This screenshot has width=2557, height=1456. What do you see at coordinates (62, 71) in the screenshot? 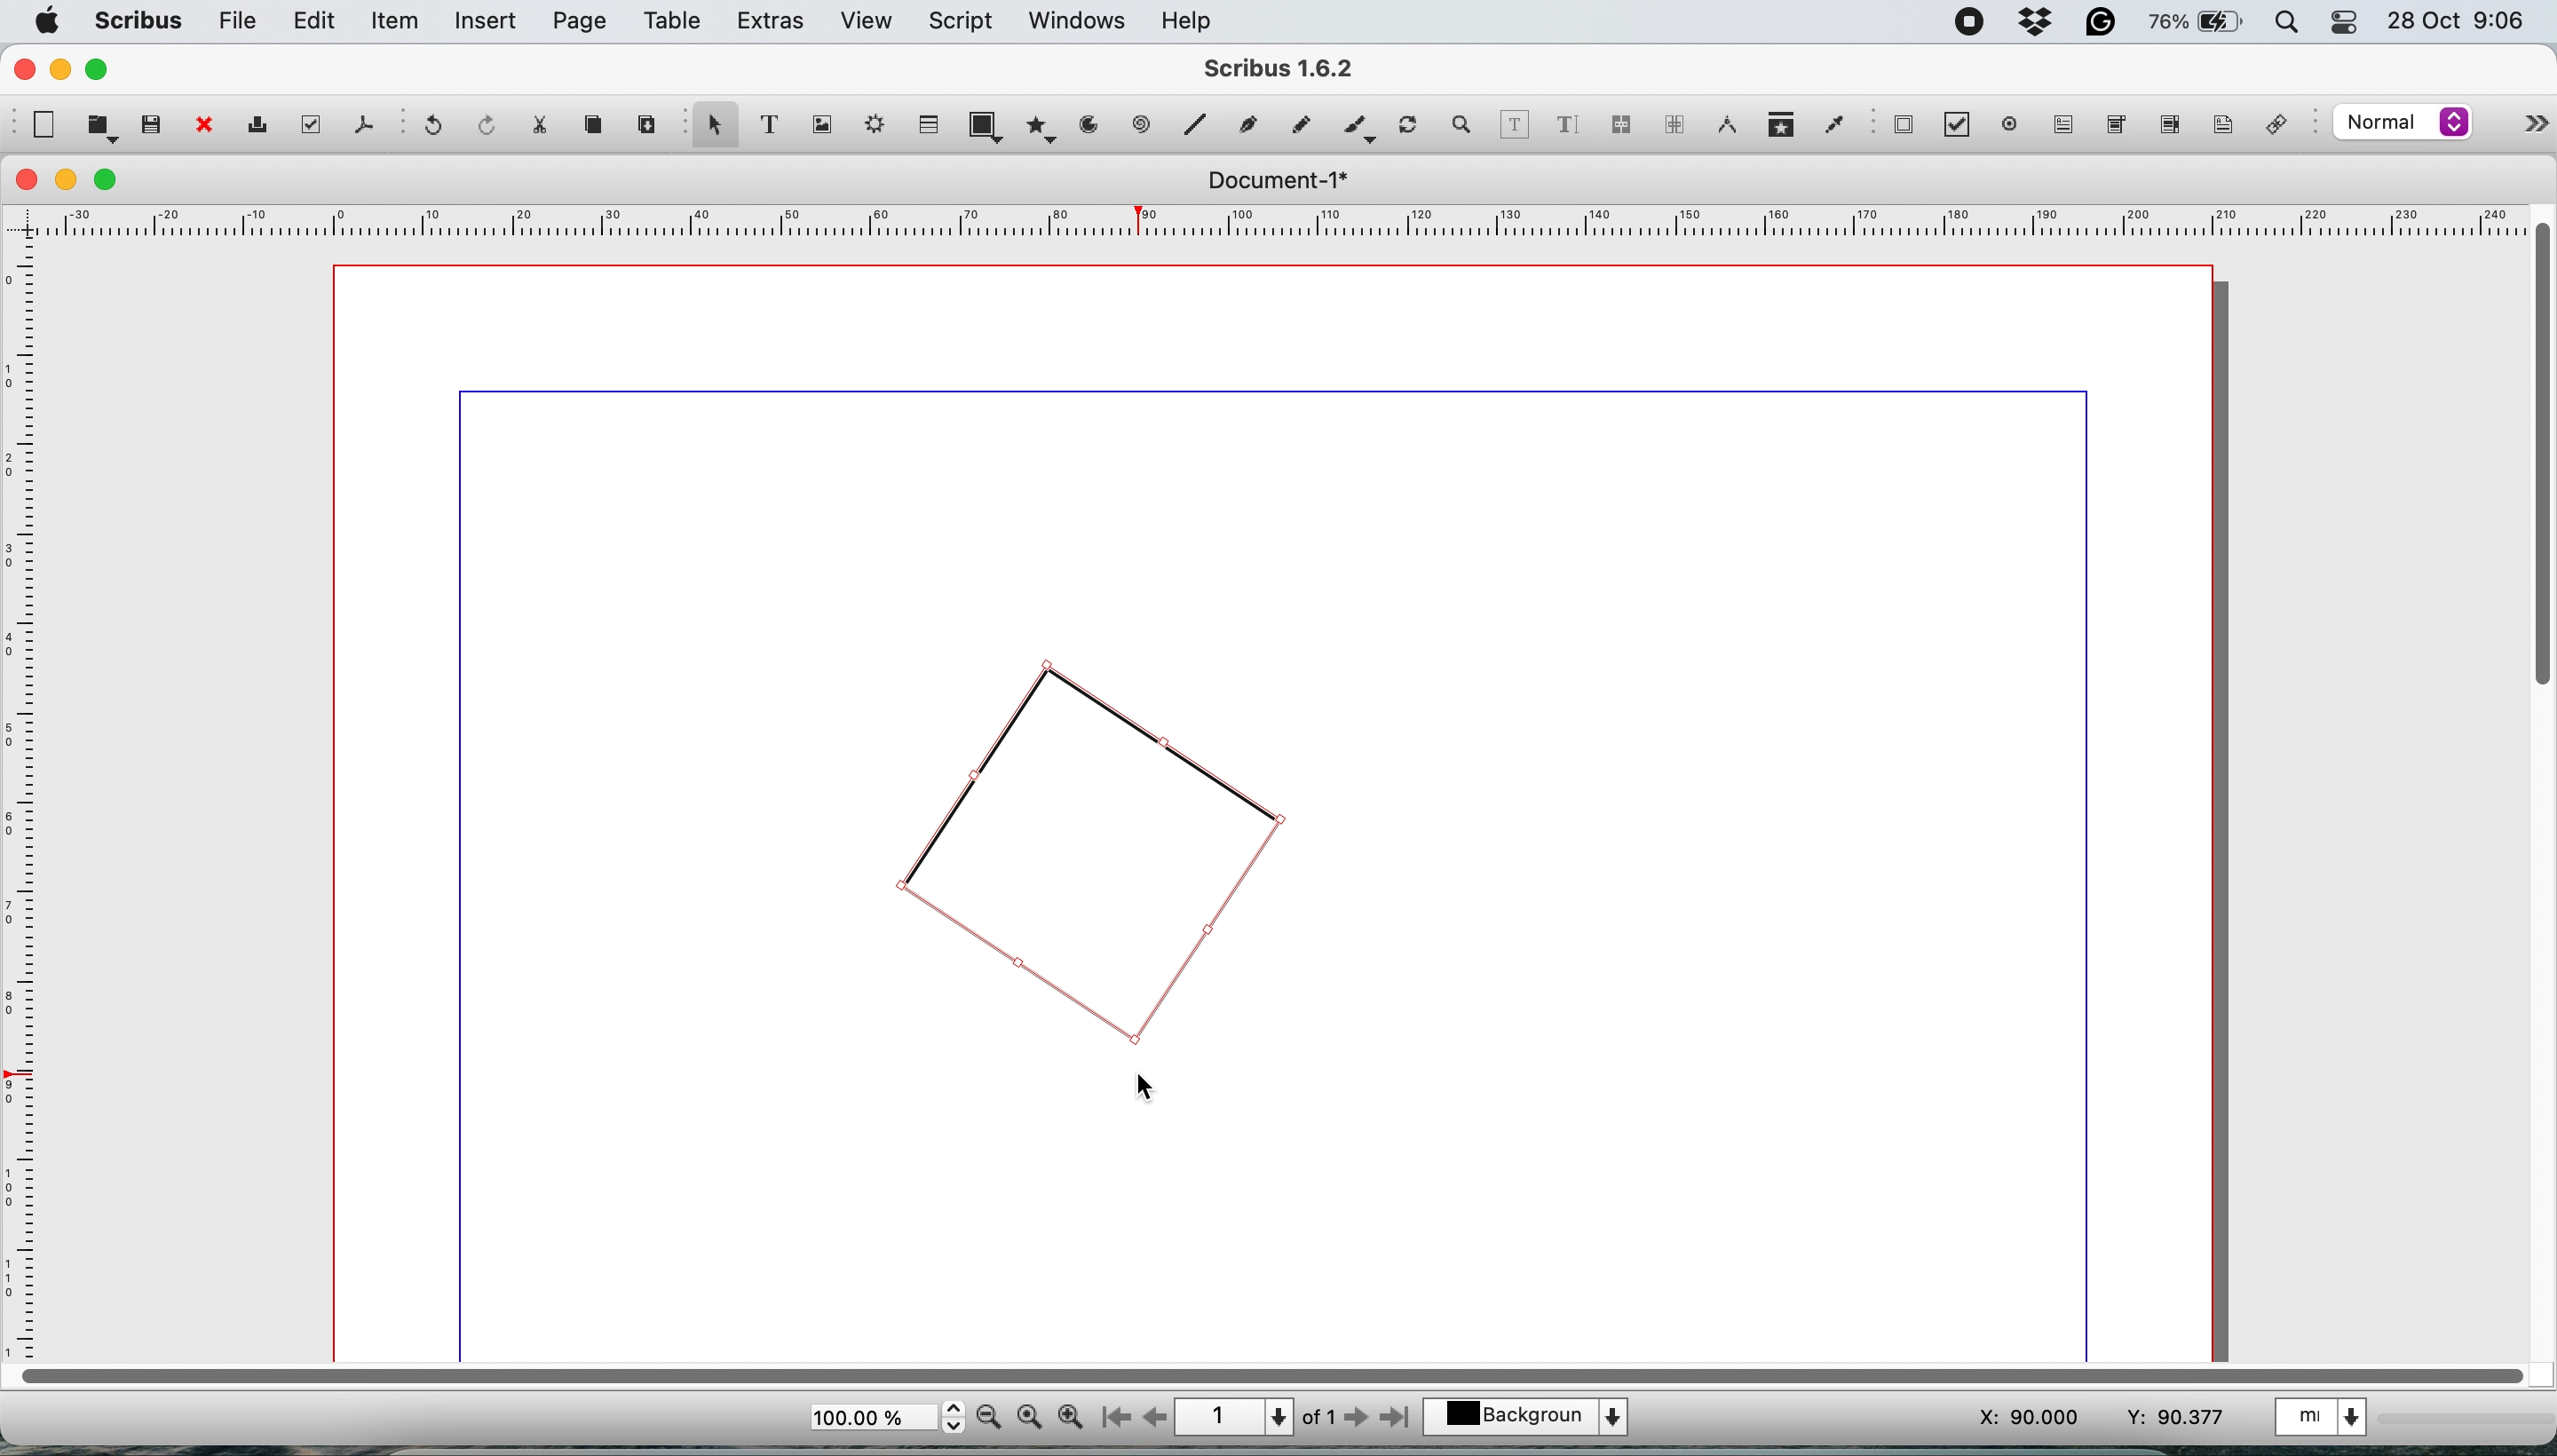
I see `minimise` at bounding box center [62, 71].